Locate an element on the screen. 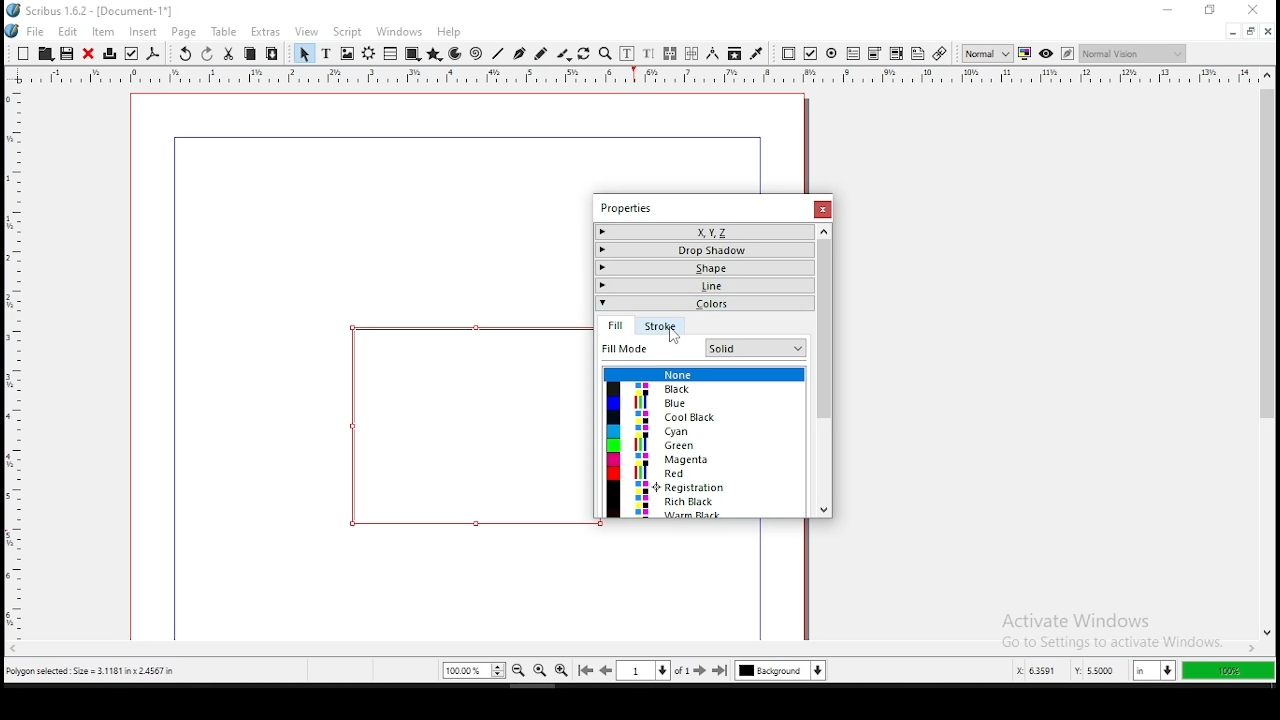 The image size is (1280, 720). shape is located at coordinates (412, 54).